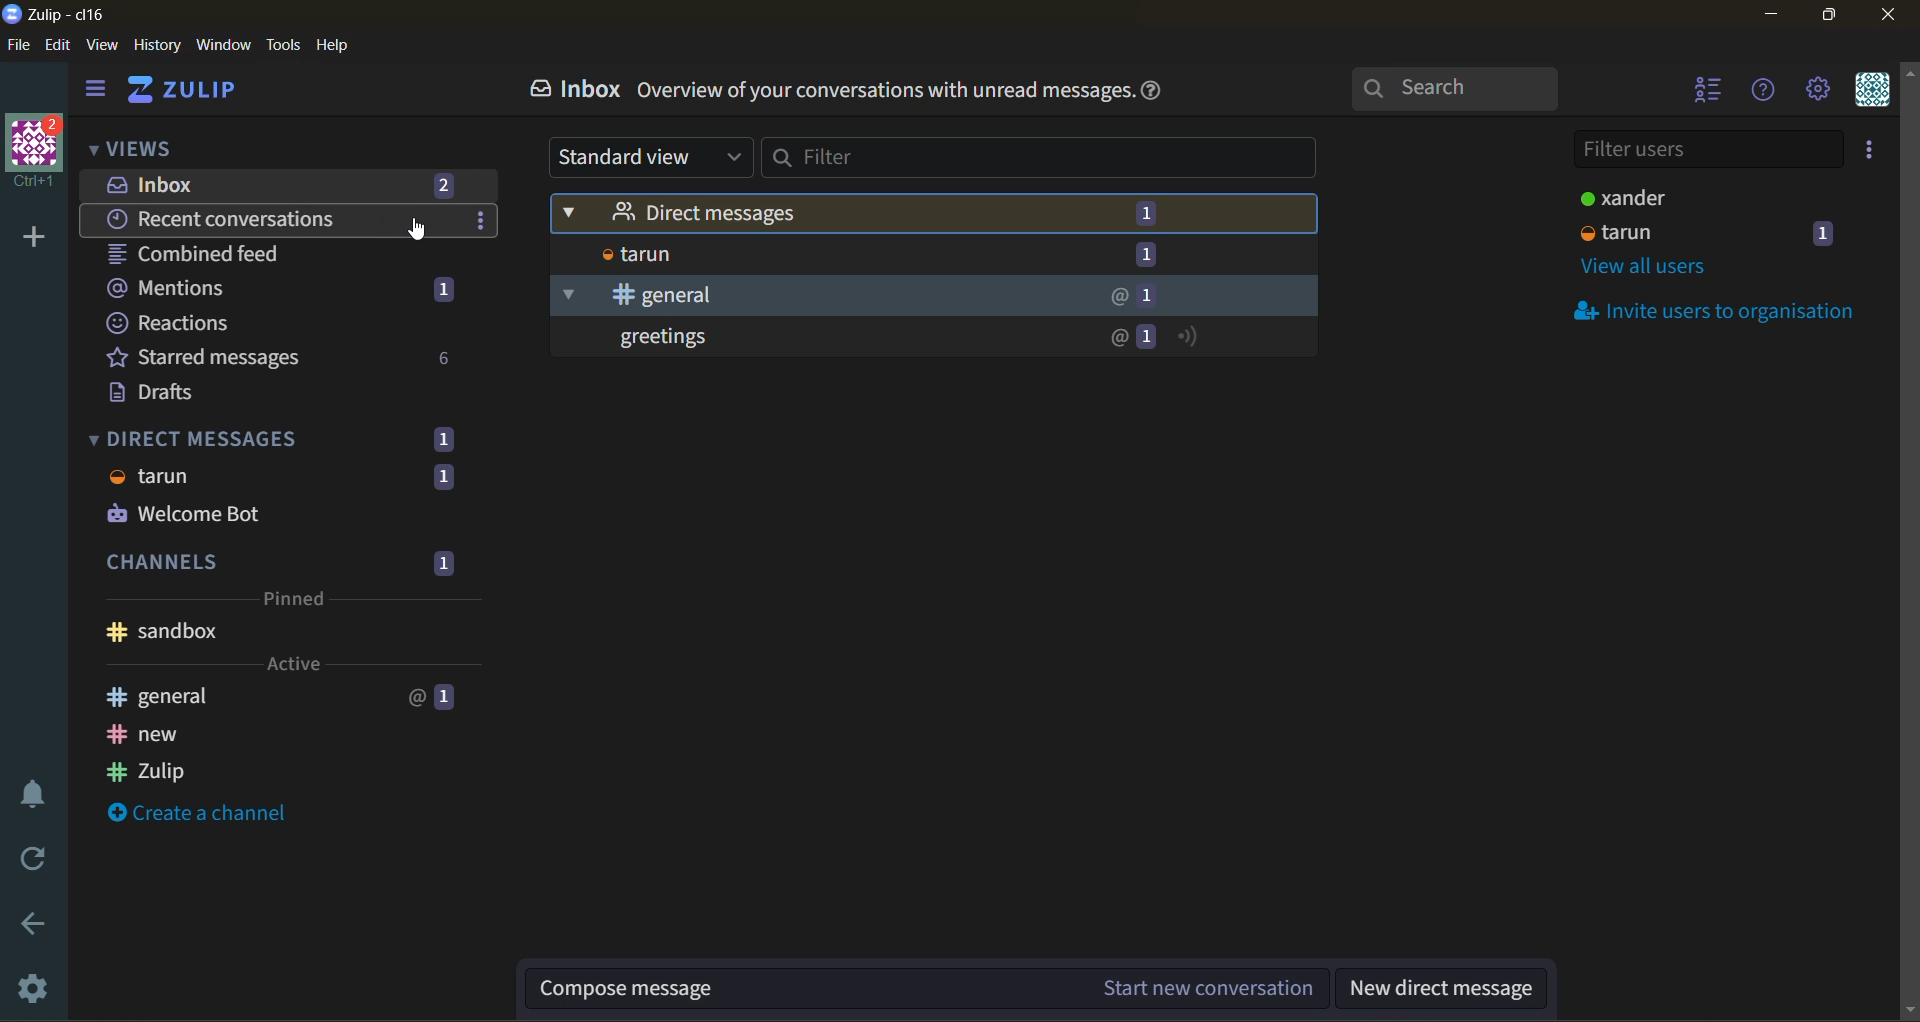 Image resolution: width=1920 pixels, height=1022 pixels. I want to click on filter, so click(1039, 158).